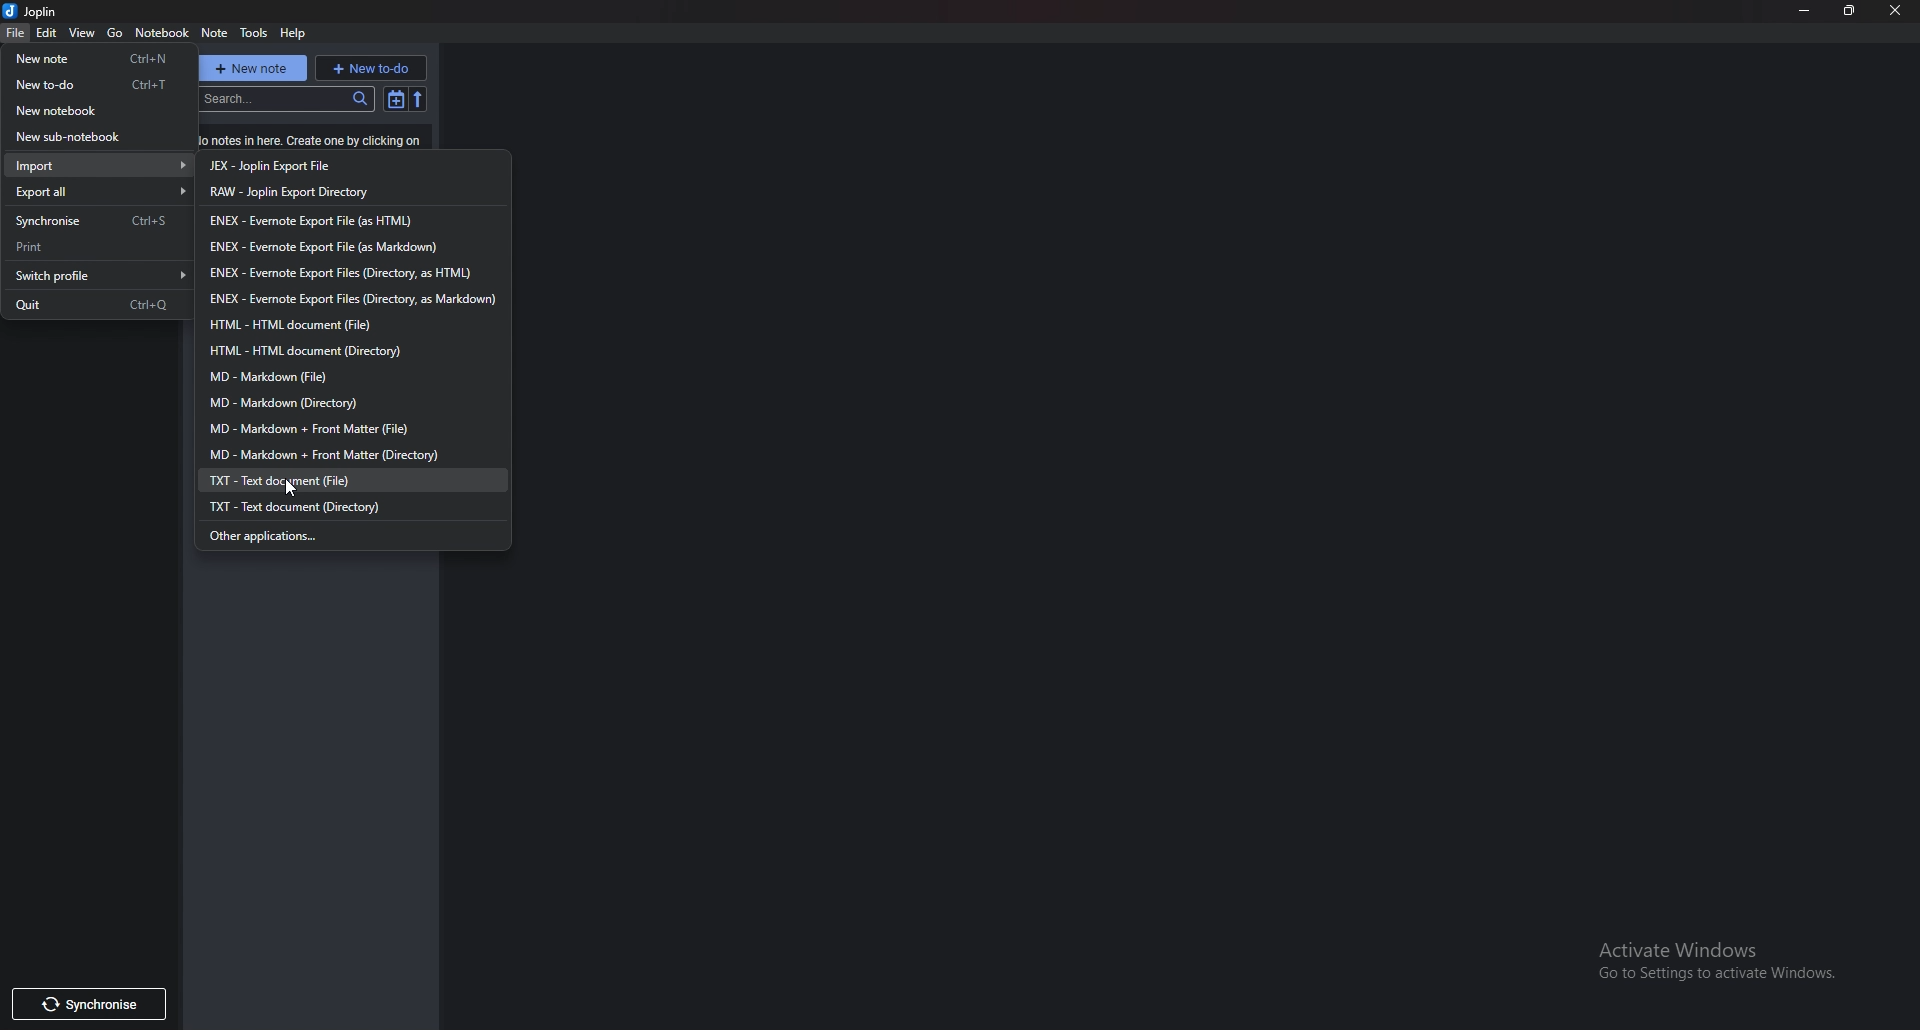  I want to click on Synchronize, so click(93, 223).